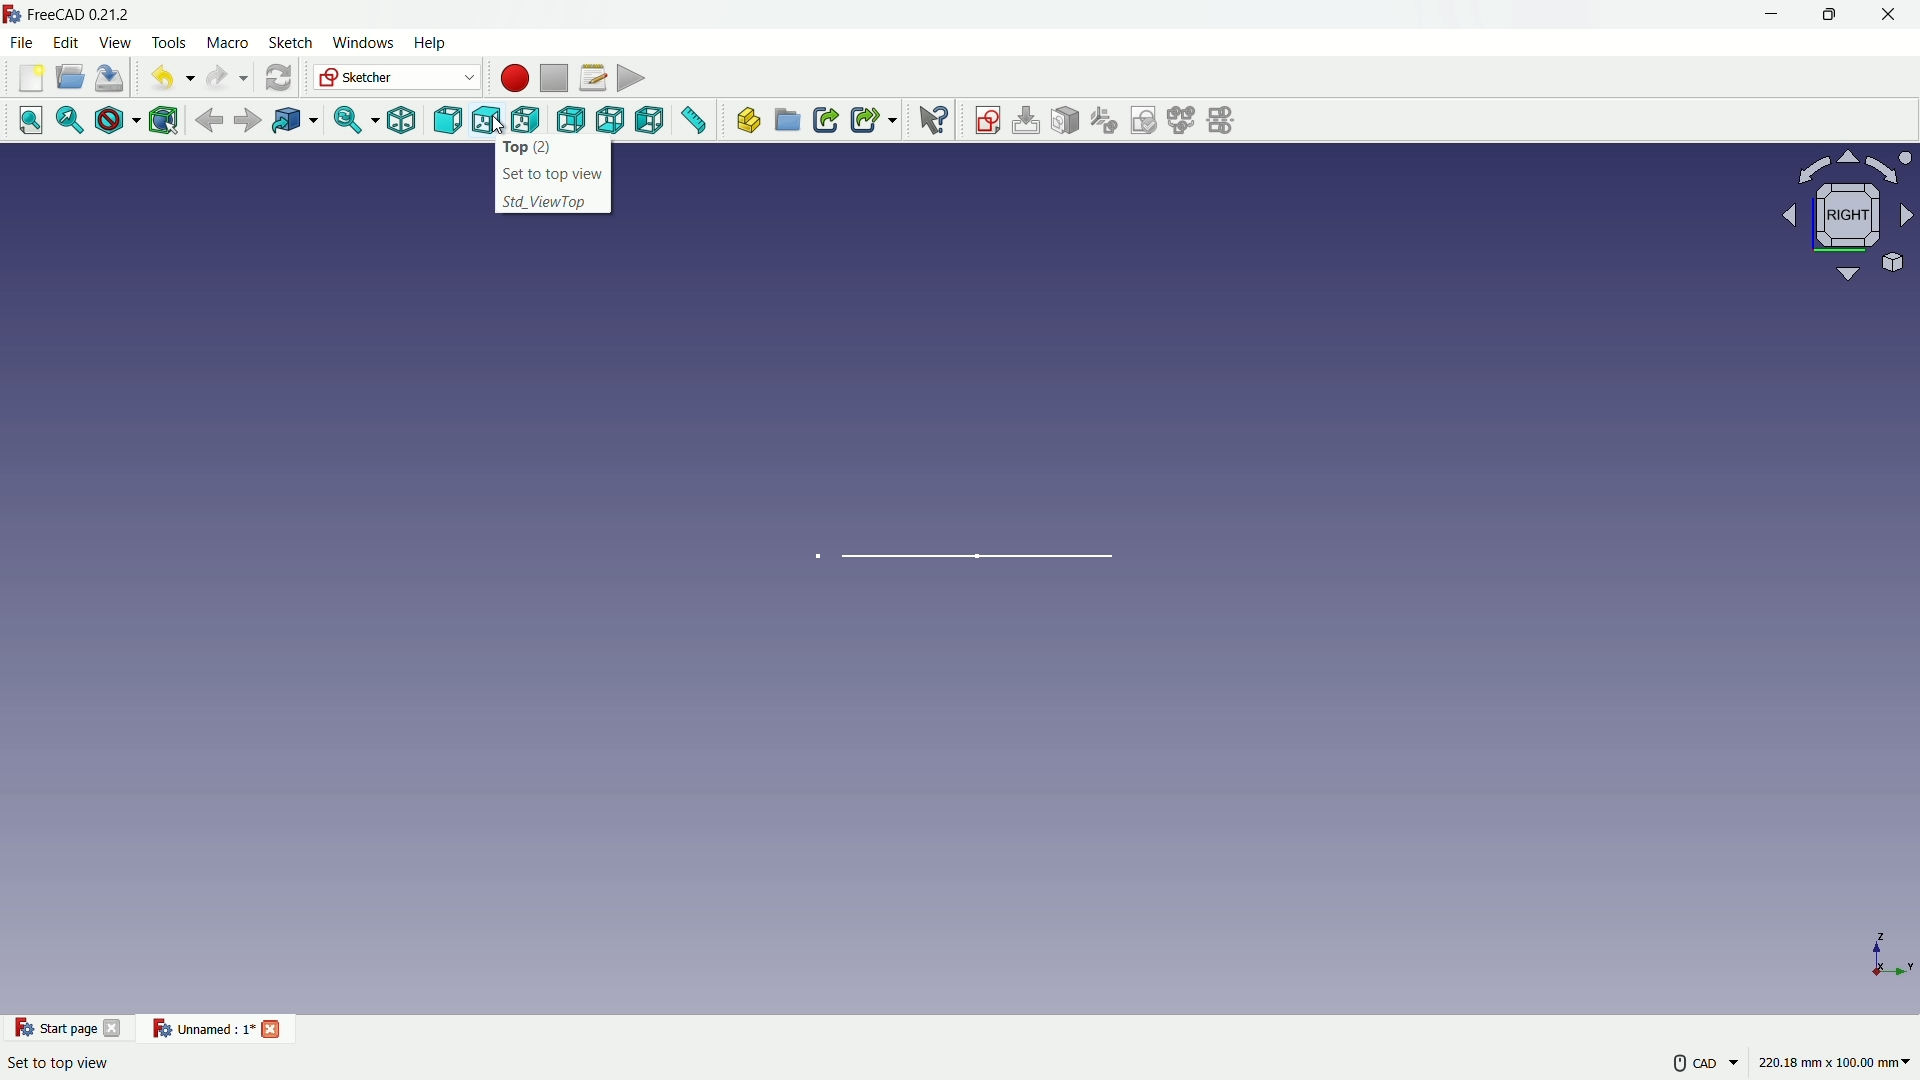  I want to click on edit menu, so click(67, 44).